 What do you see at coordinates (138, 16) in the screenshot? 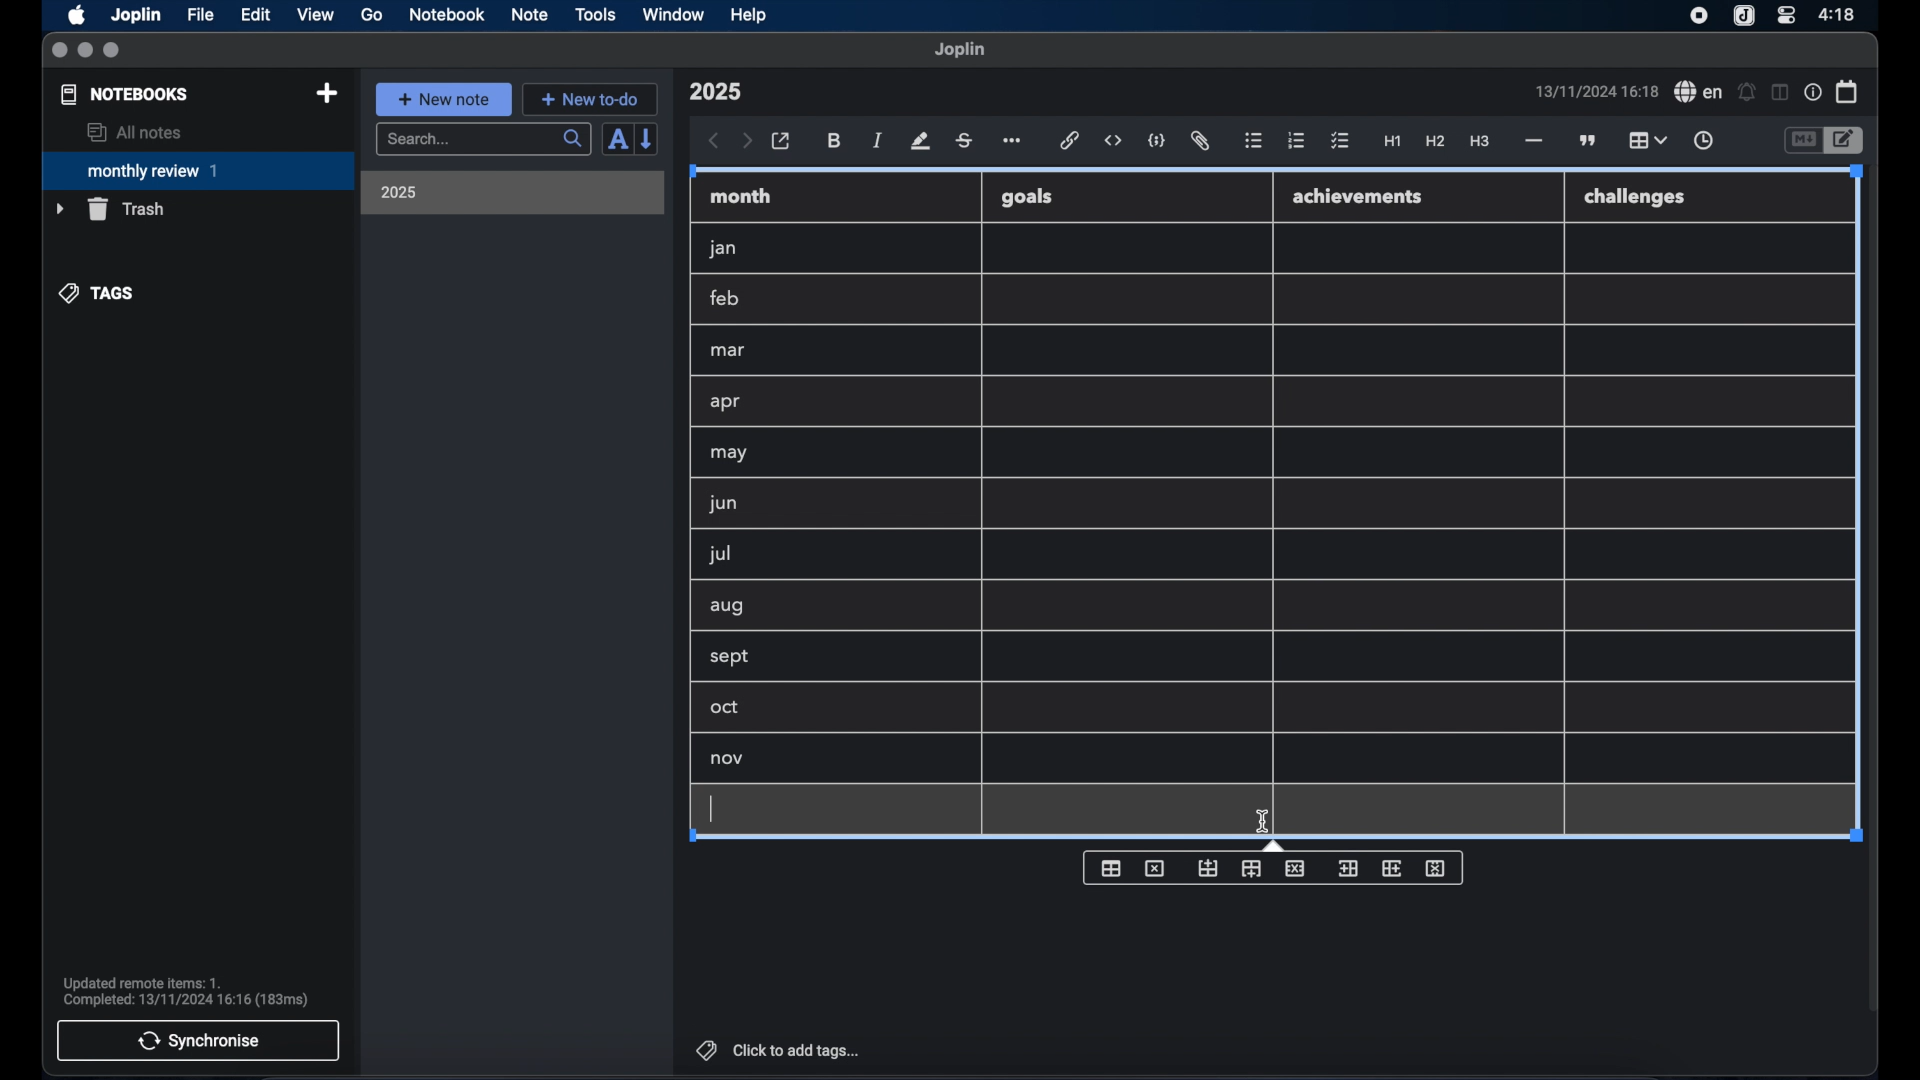
I see `Joplin` at bounding box center [138, 16].